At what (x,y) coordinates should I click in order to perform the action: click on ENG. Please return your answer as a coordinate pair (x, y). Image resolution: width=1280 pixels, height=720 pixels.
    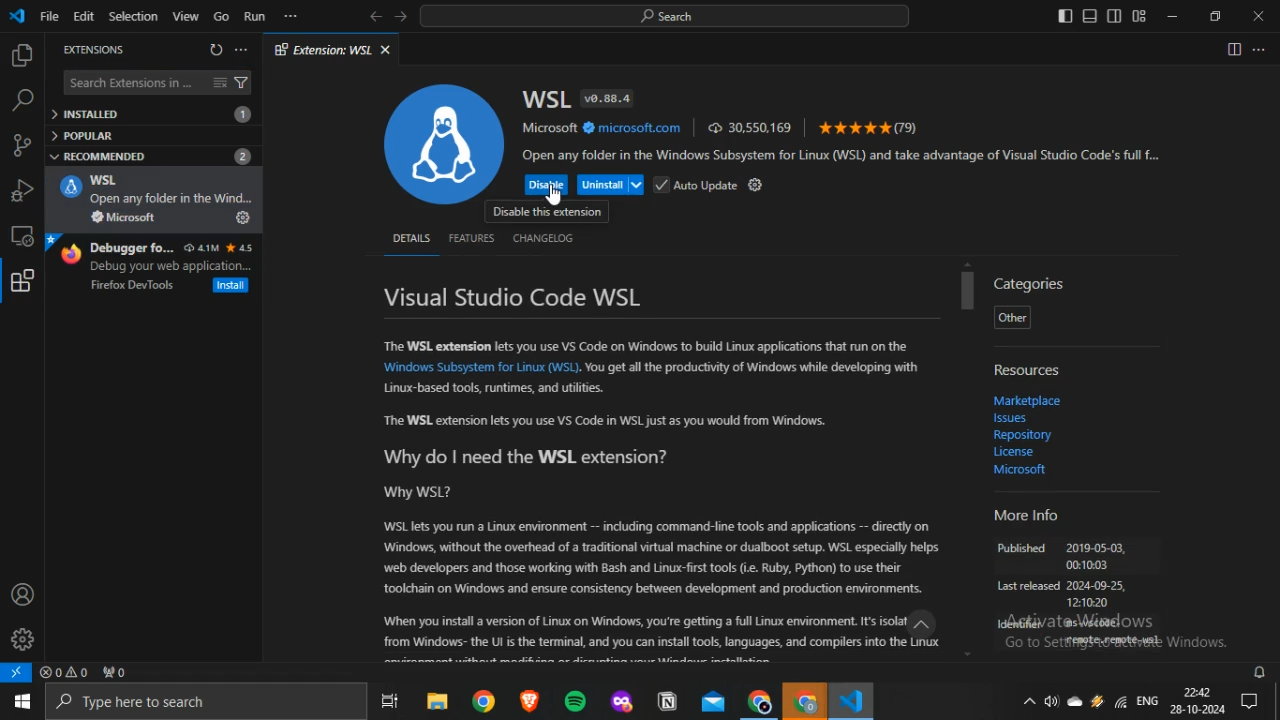
    Looking at the image, I should click on (1147, 700).